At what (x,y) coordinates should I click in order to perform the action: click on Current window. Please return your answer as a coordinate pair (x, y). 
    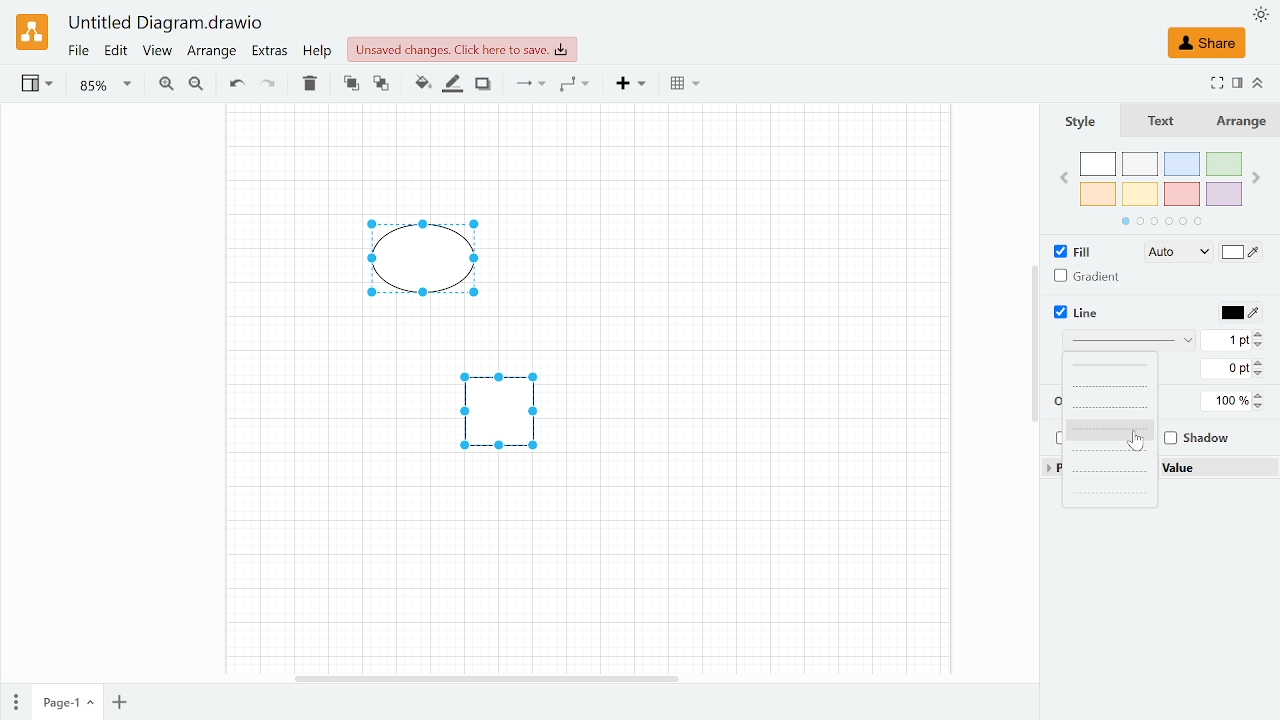
    Looking at the image, I should click on (167, 24).